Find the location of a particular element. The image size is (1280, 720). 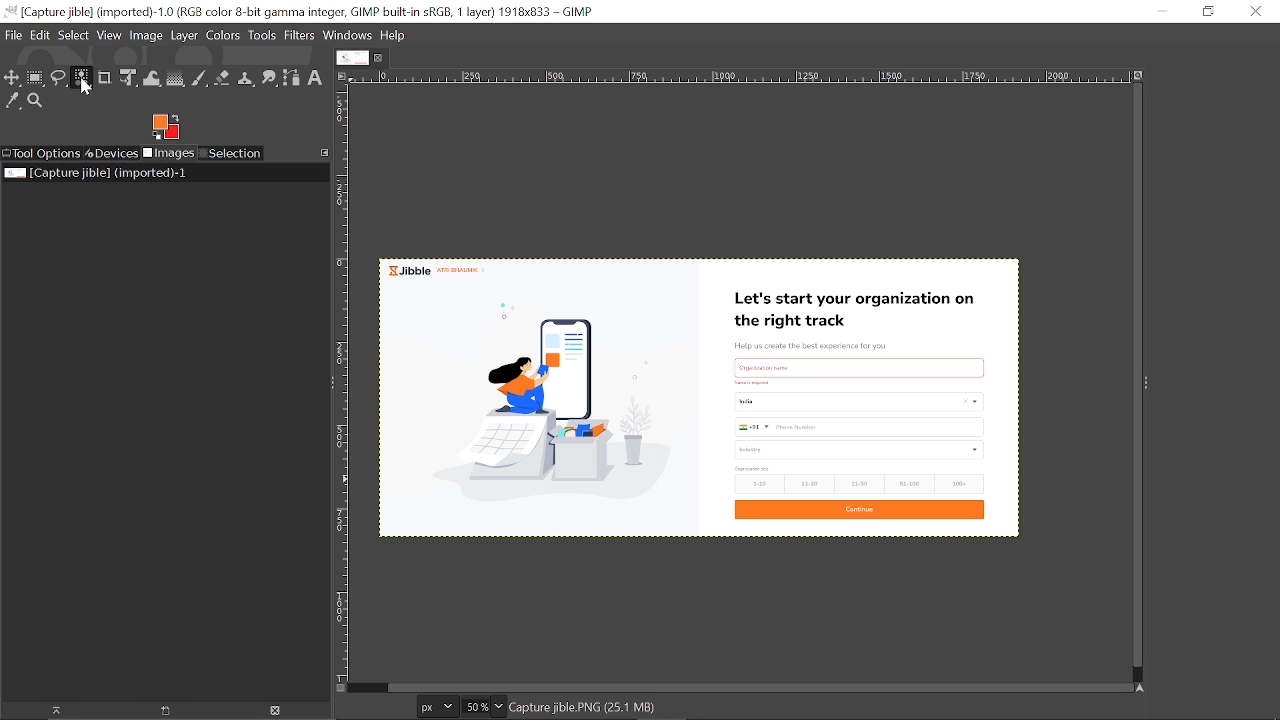

Fore ground tool is located at coordinates (164, 126).